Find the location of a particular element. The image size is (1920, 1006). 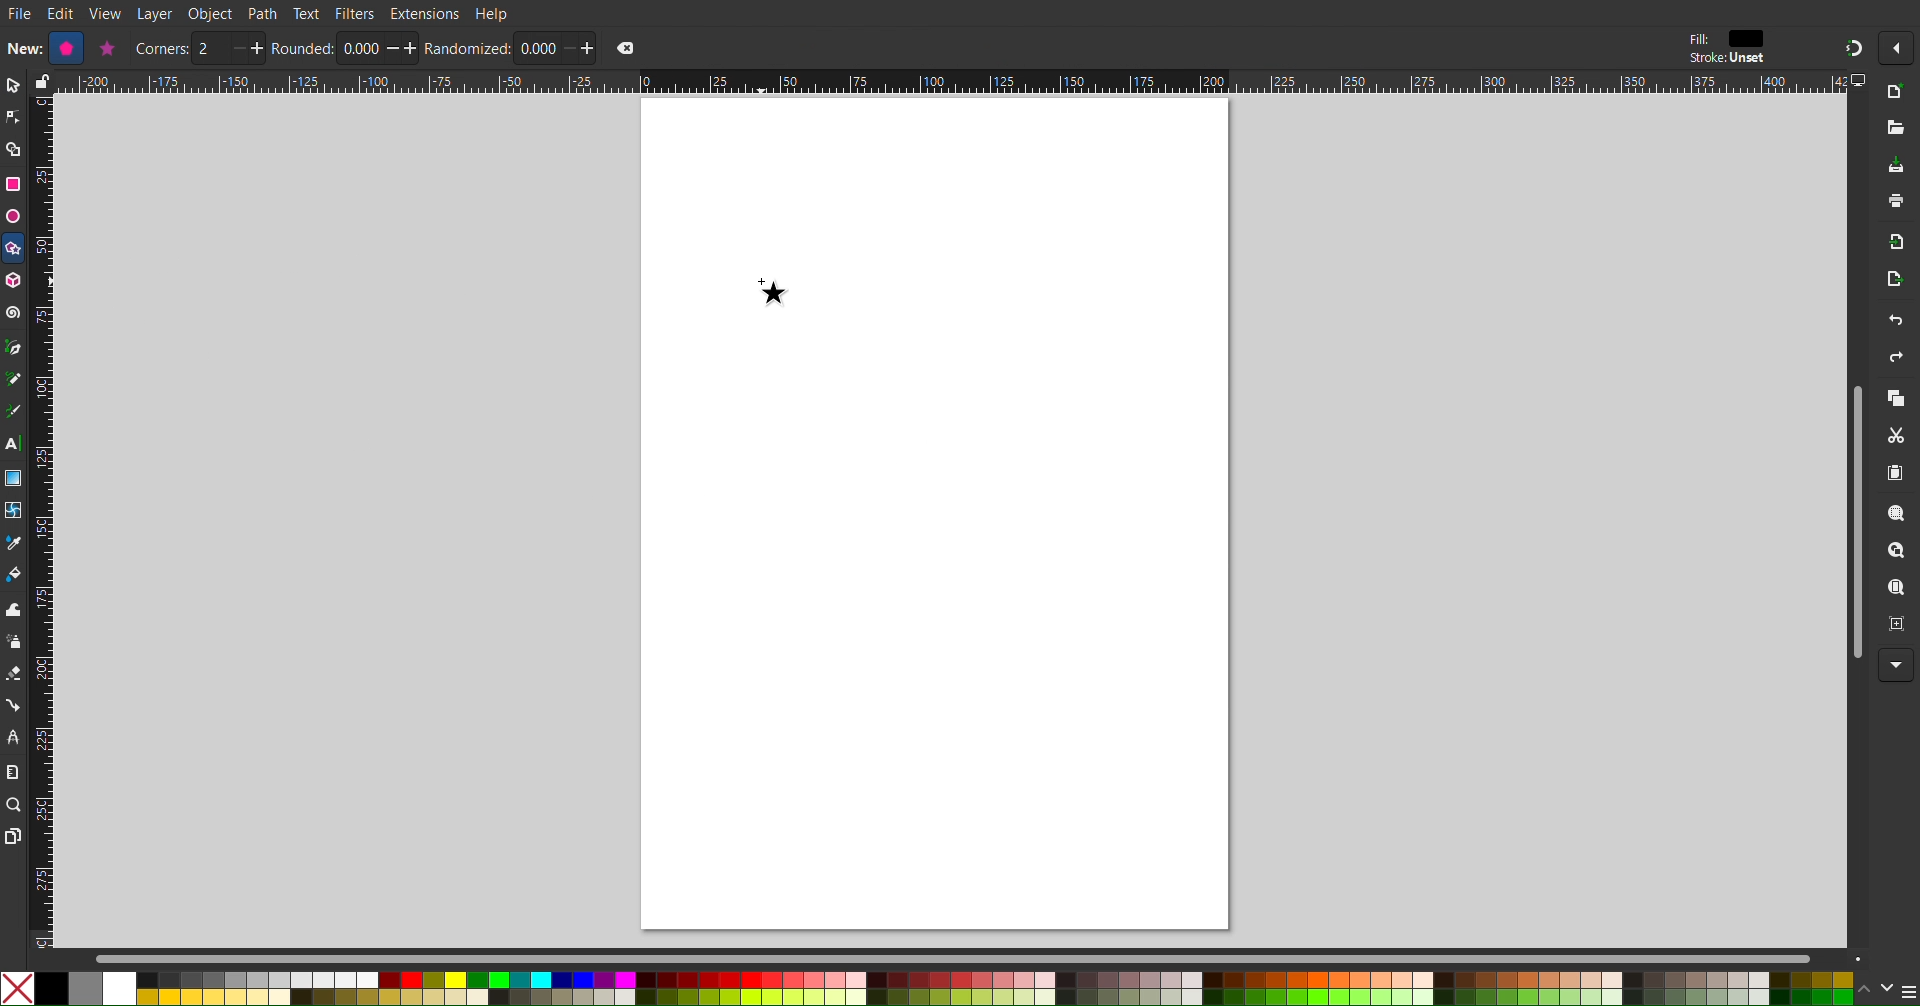

Edit is located at coordinates (63, 14).